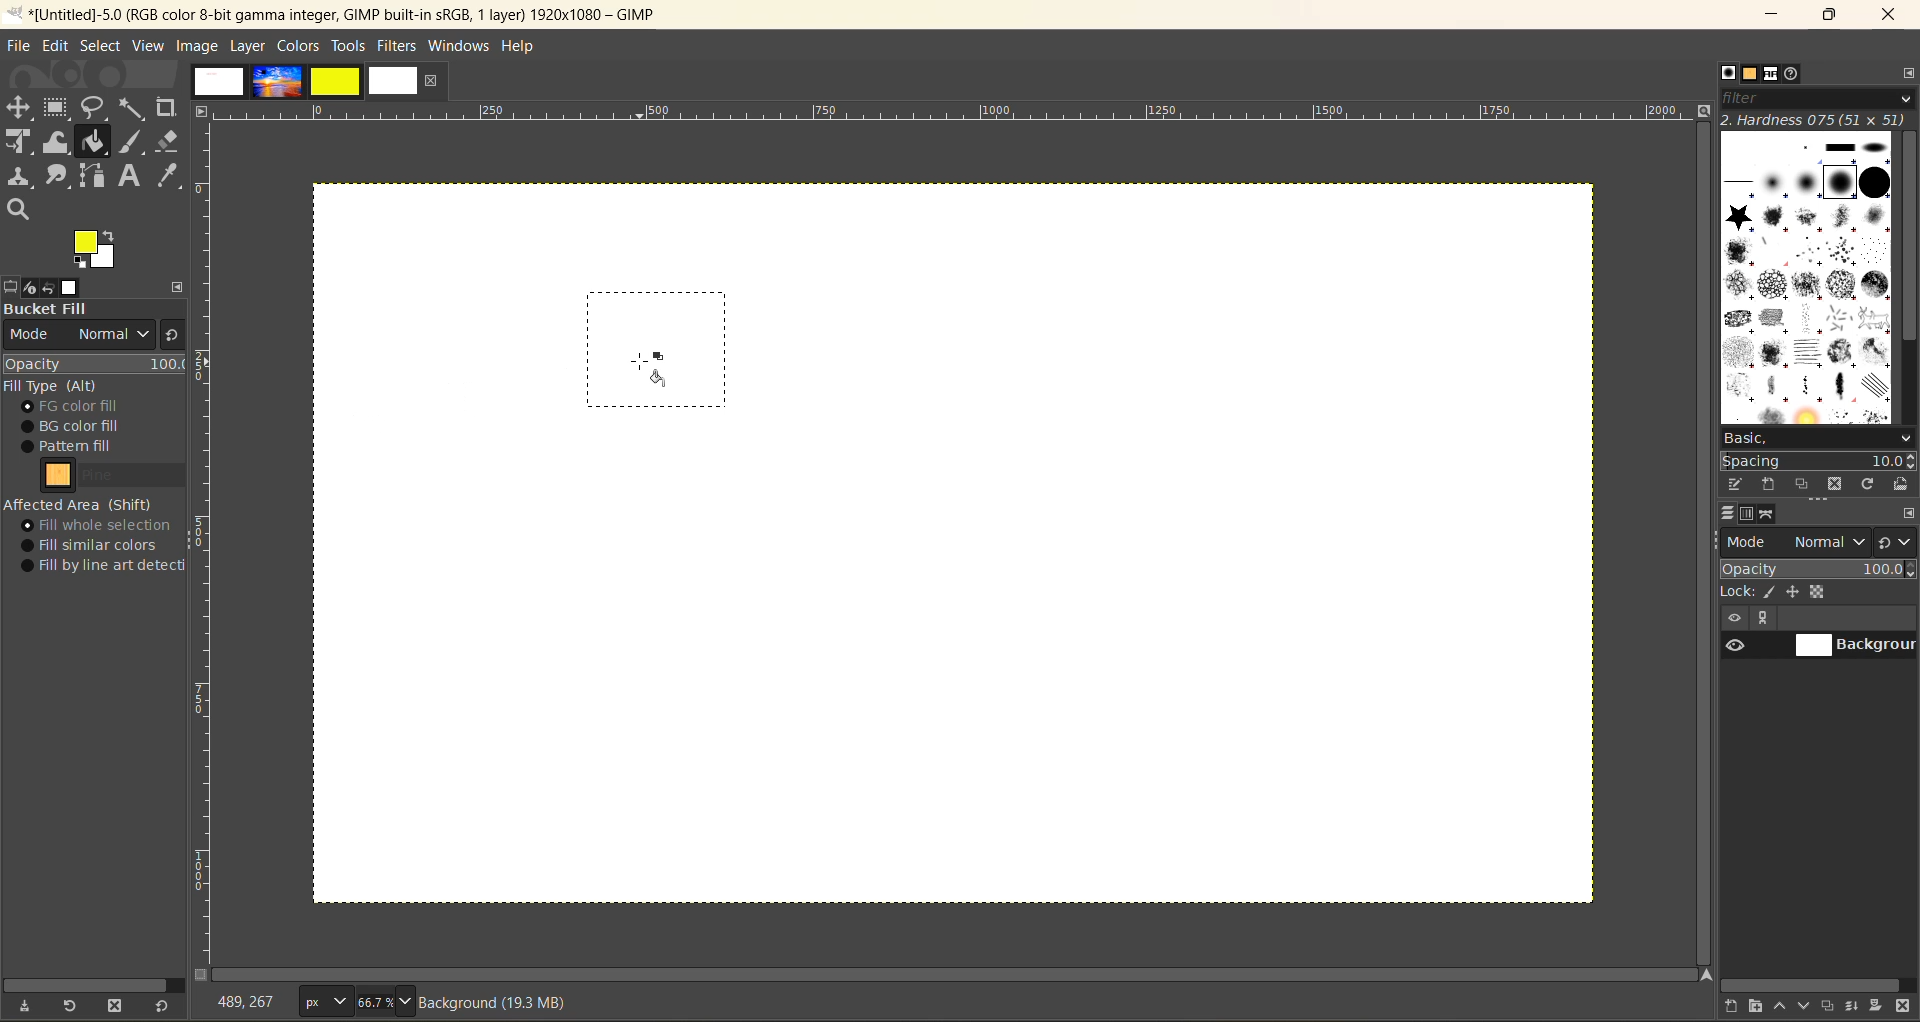 The width and height of the screenshot is (1920, 1022). Describe the element at coordinates (1819, 458) in the screenshot. I see `spacing` at that location.